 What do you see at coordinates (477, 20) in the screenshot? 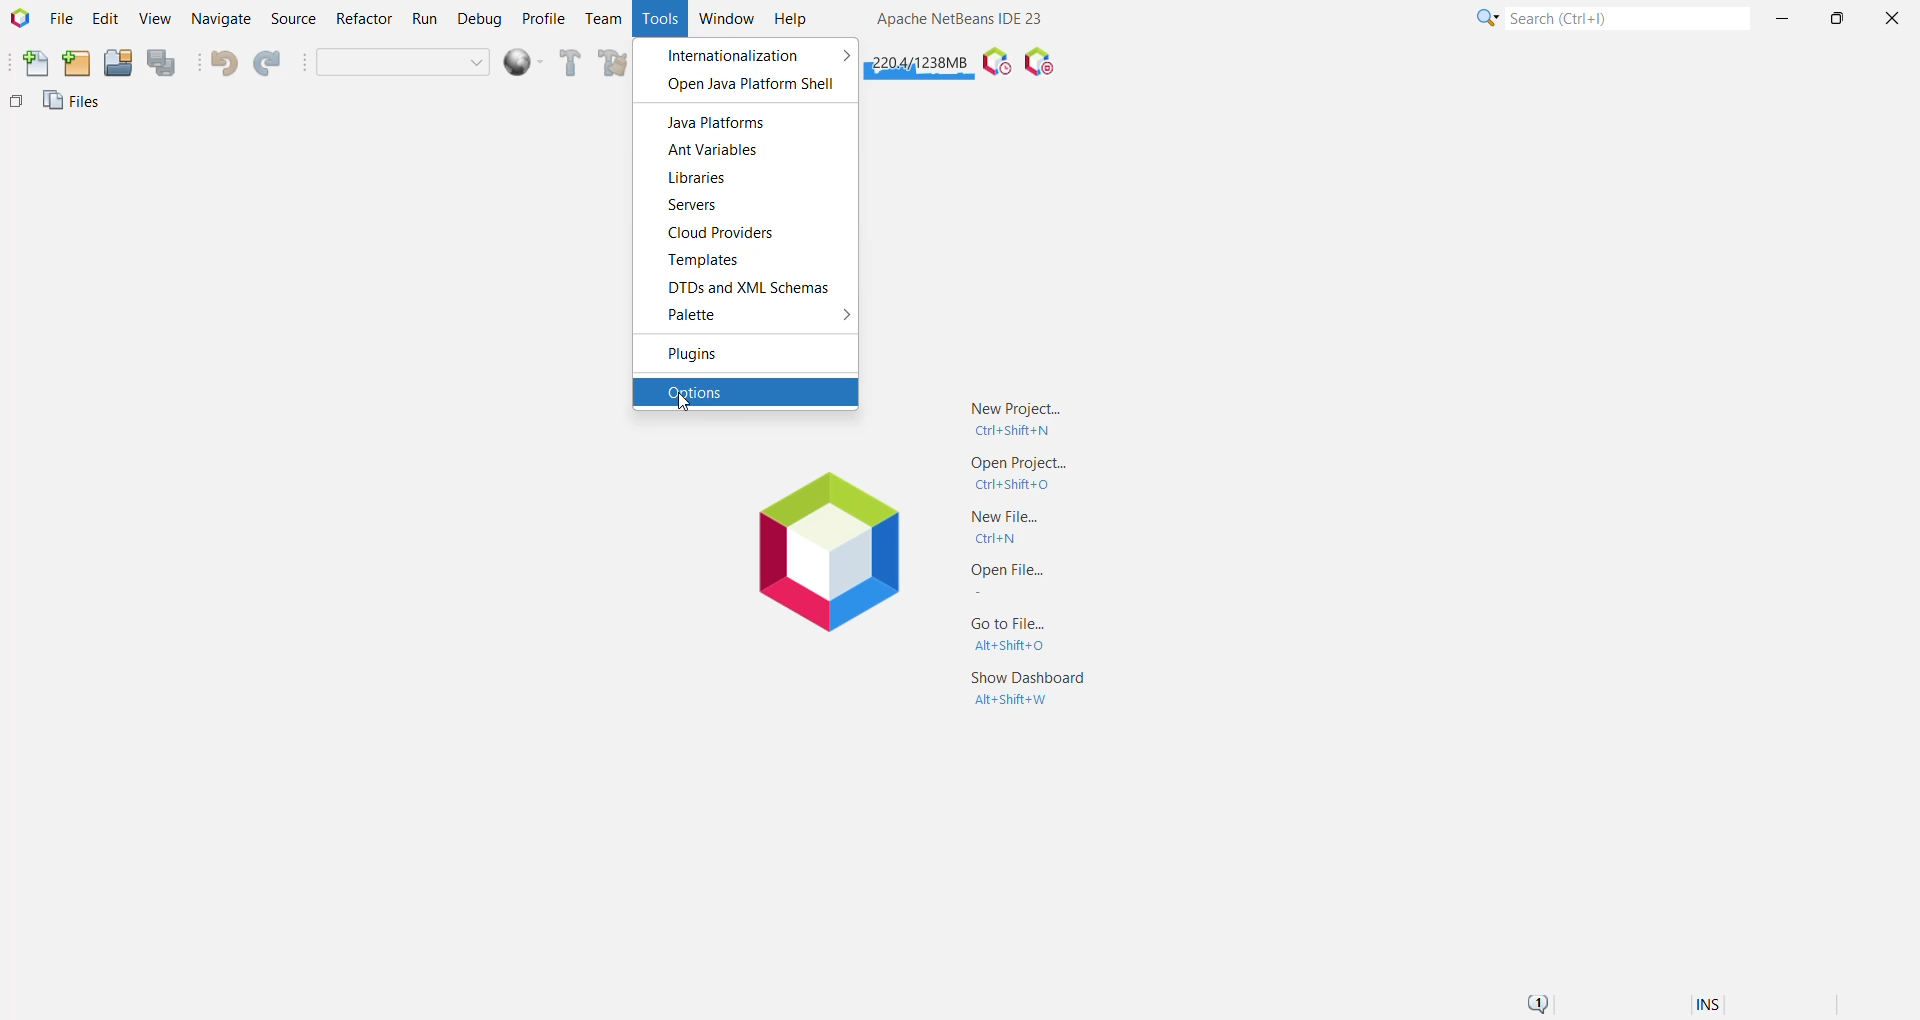
I see `Debug ` at bounding box center [477, 20].